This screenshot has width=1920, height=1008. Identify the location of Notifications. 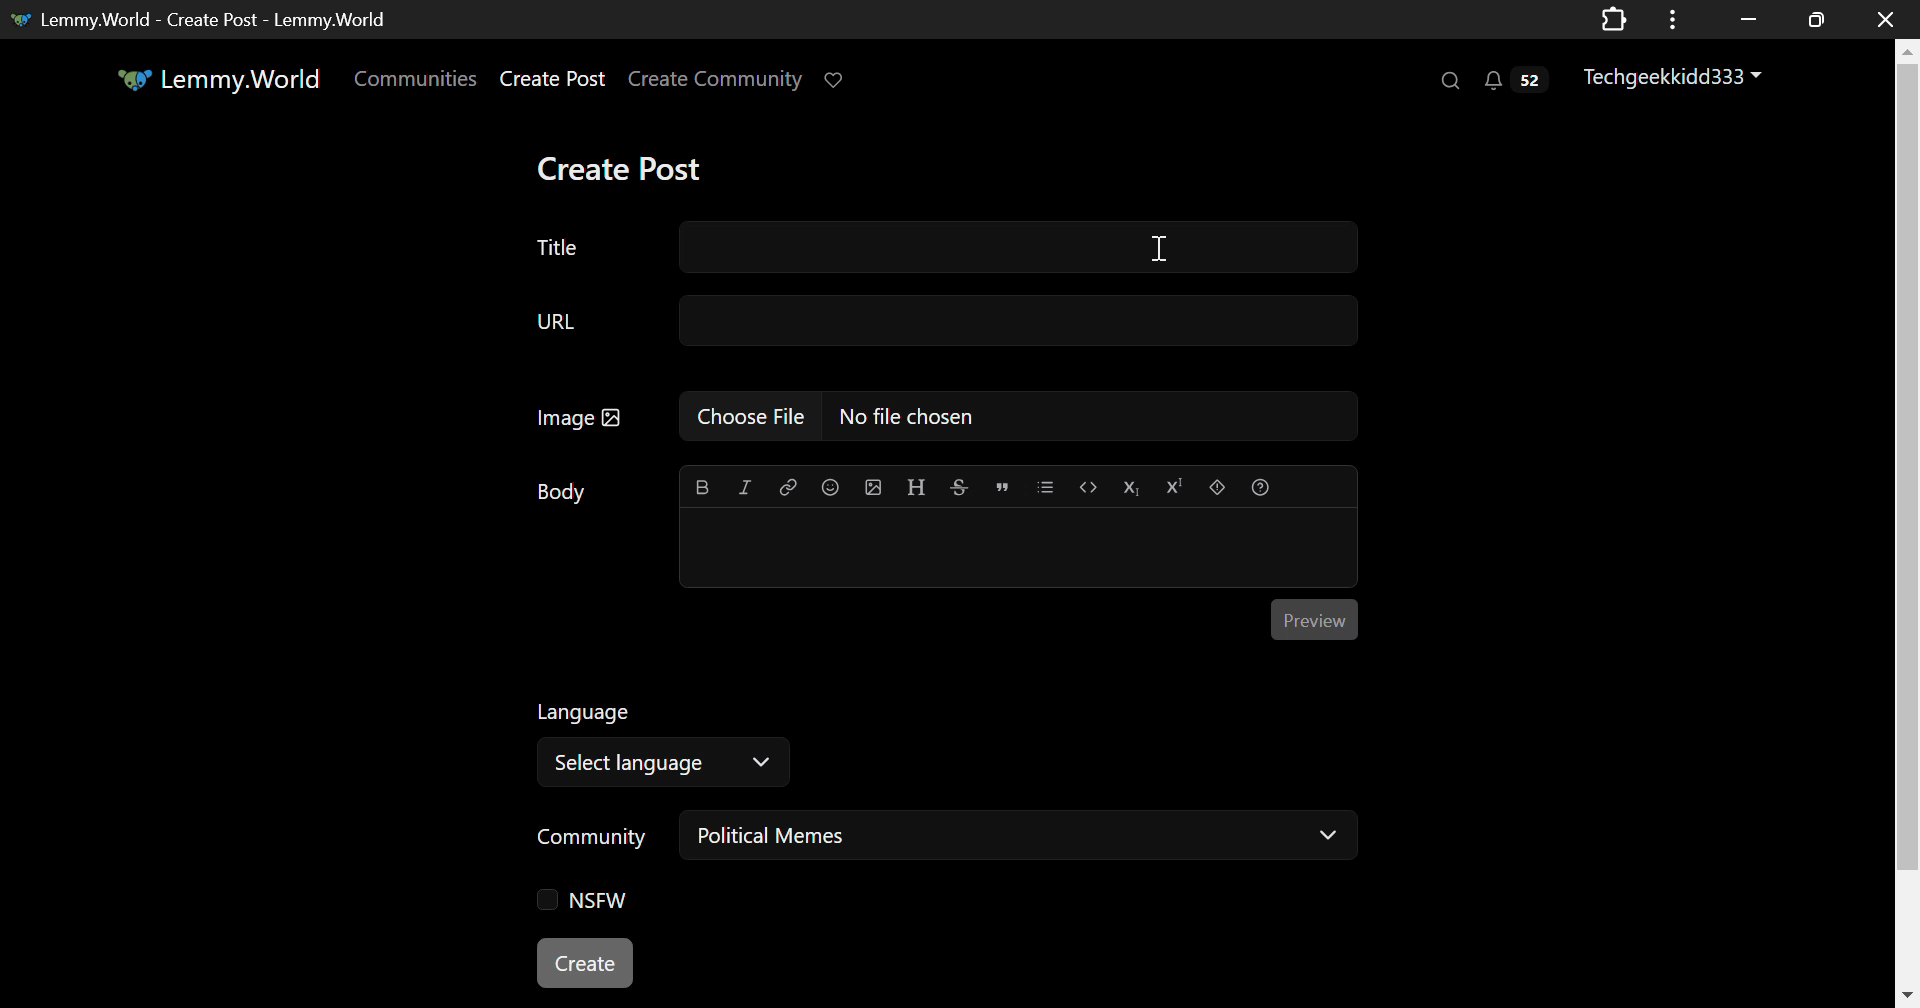
(1520, 83).